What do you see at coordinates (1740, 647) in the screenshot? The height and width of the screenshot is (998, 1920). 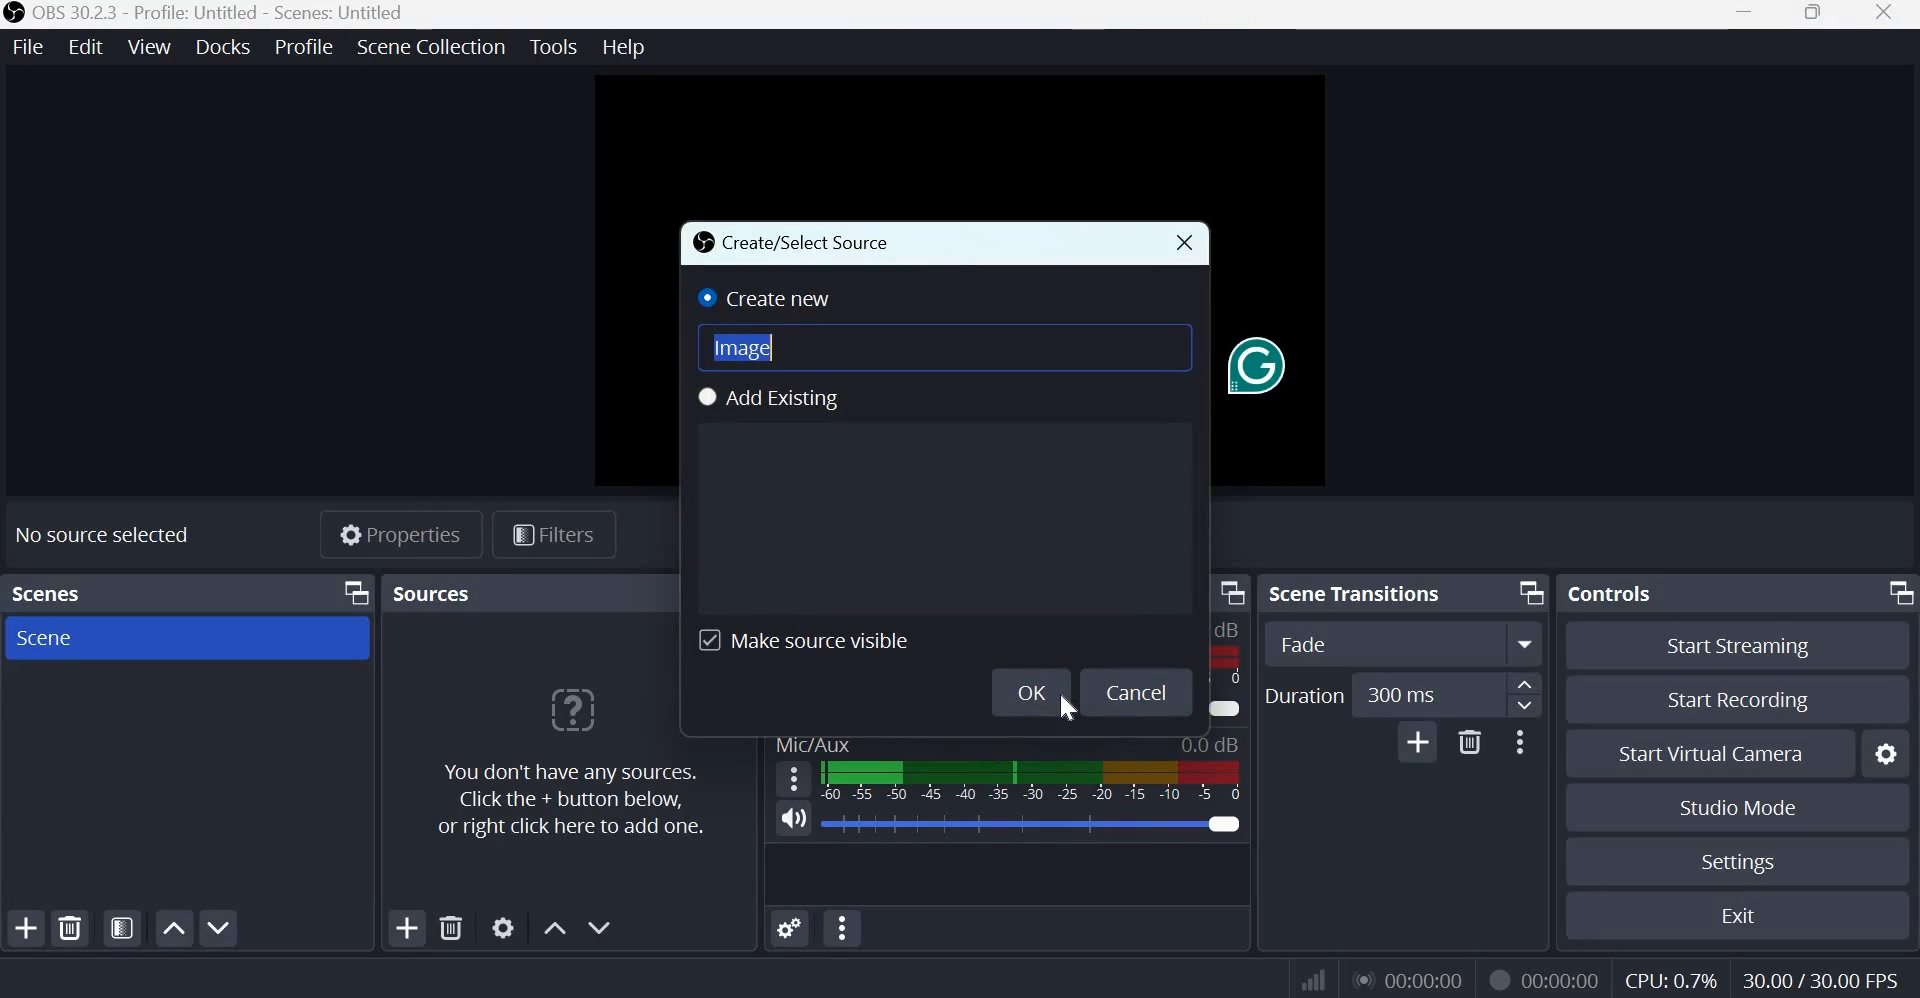 I see `Start streaming` at bounding box center [1740, 647].